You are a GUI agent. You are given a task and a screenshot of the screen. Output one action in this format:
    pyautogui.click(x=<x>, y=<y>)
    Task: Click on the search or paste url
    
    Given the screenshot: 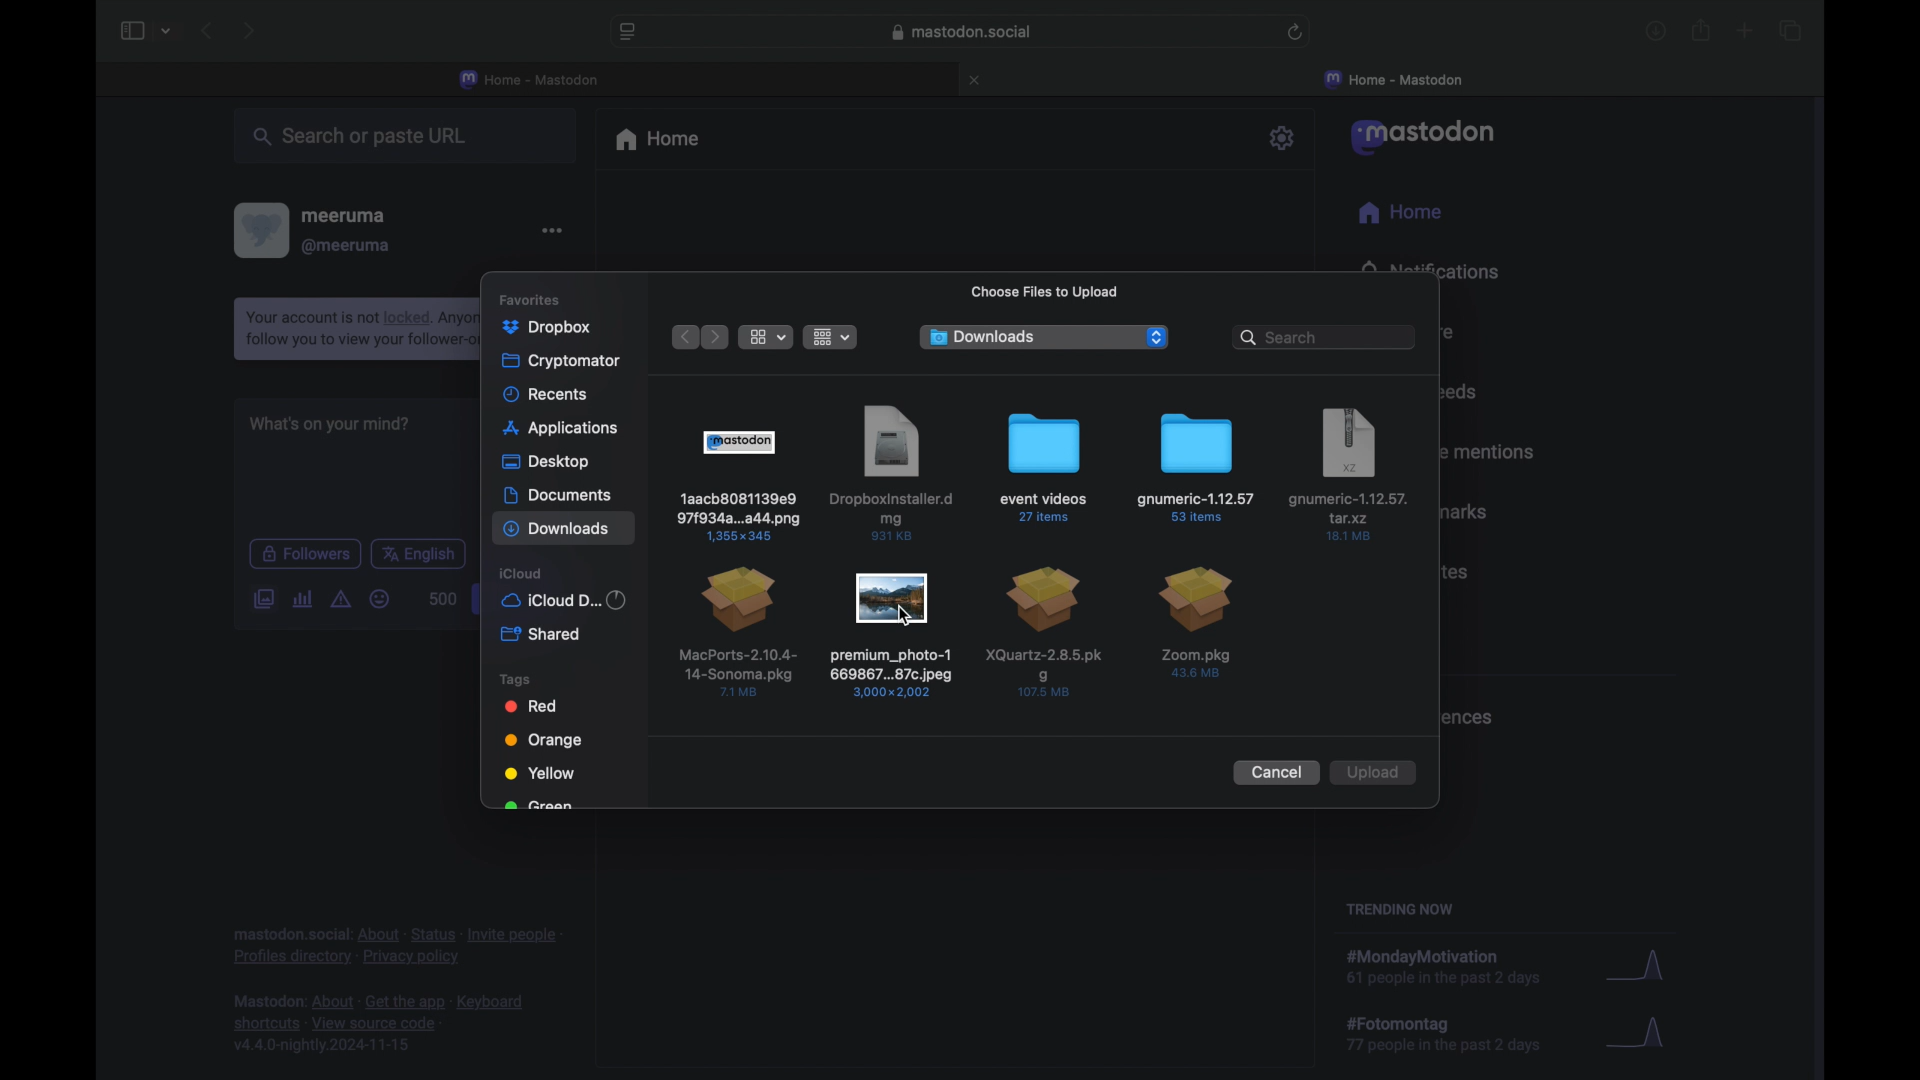 What is the action you would take?
    pyautogui.click(x=366, y=138)
    